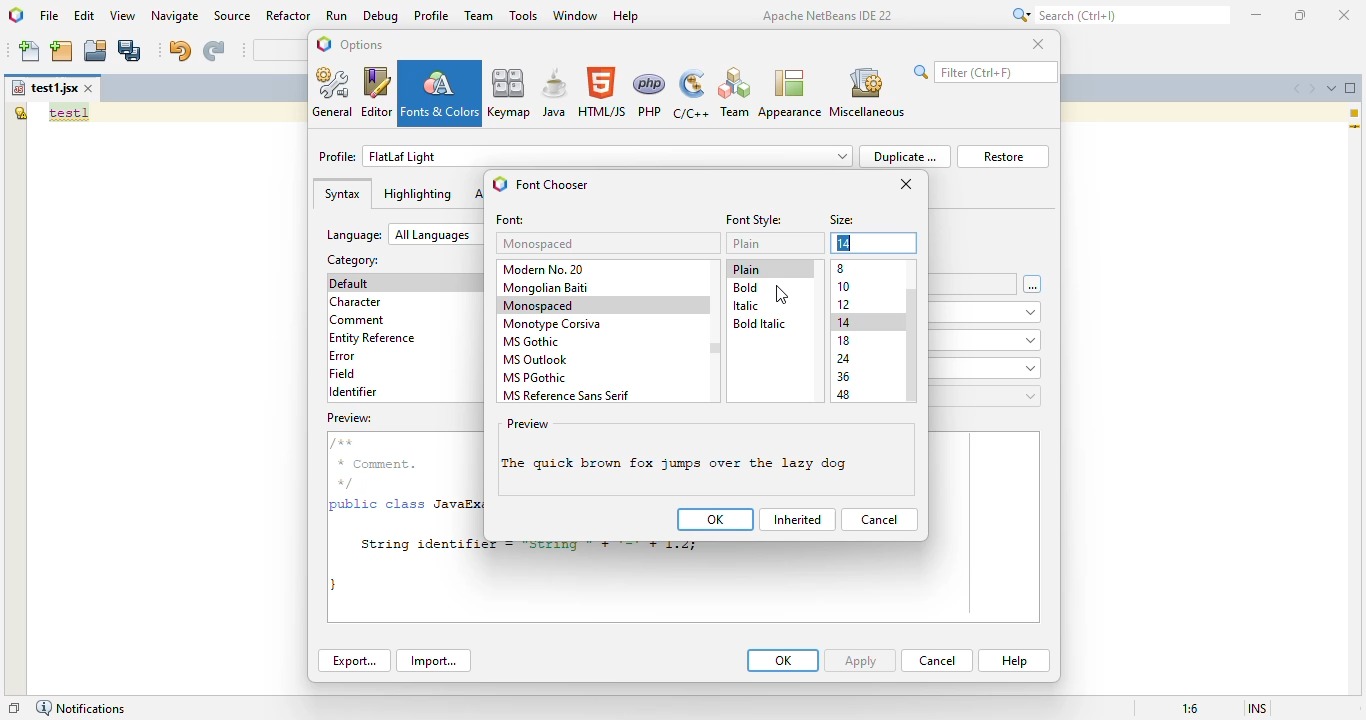 This screenshot has width=1366, height=720. What do you see at coordinates (511, 221) in the screenshot?
I see `font: ` at bounding box center [511, 221].